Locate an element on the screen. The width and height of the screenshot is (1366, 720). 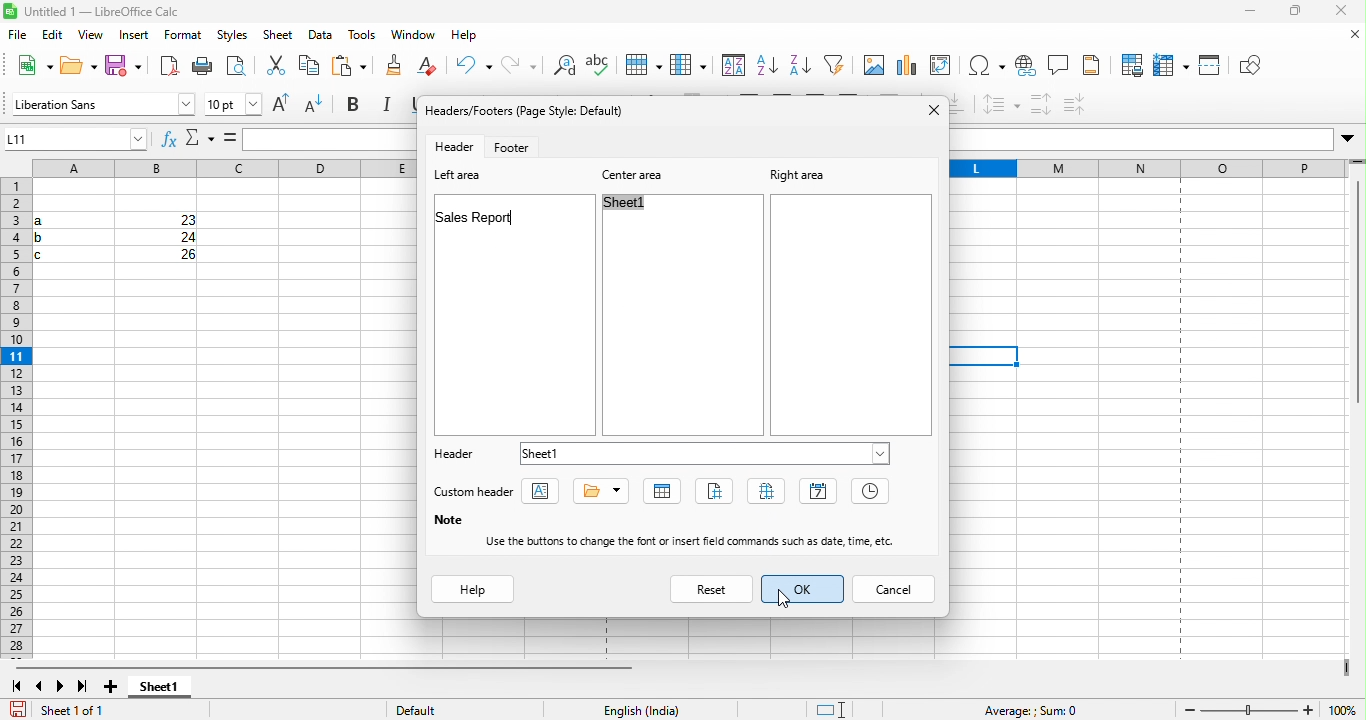
clone formatting is located at coordinates (351, 67).